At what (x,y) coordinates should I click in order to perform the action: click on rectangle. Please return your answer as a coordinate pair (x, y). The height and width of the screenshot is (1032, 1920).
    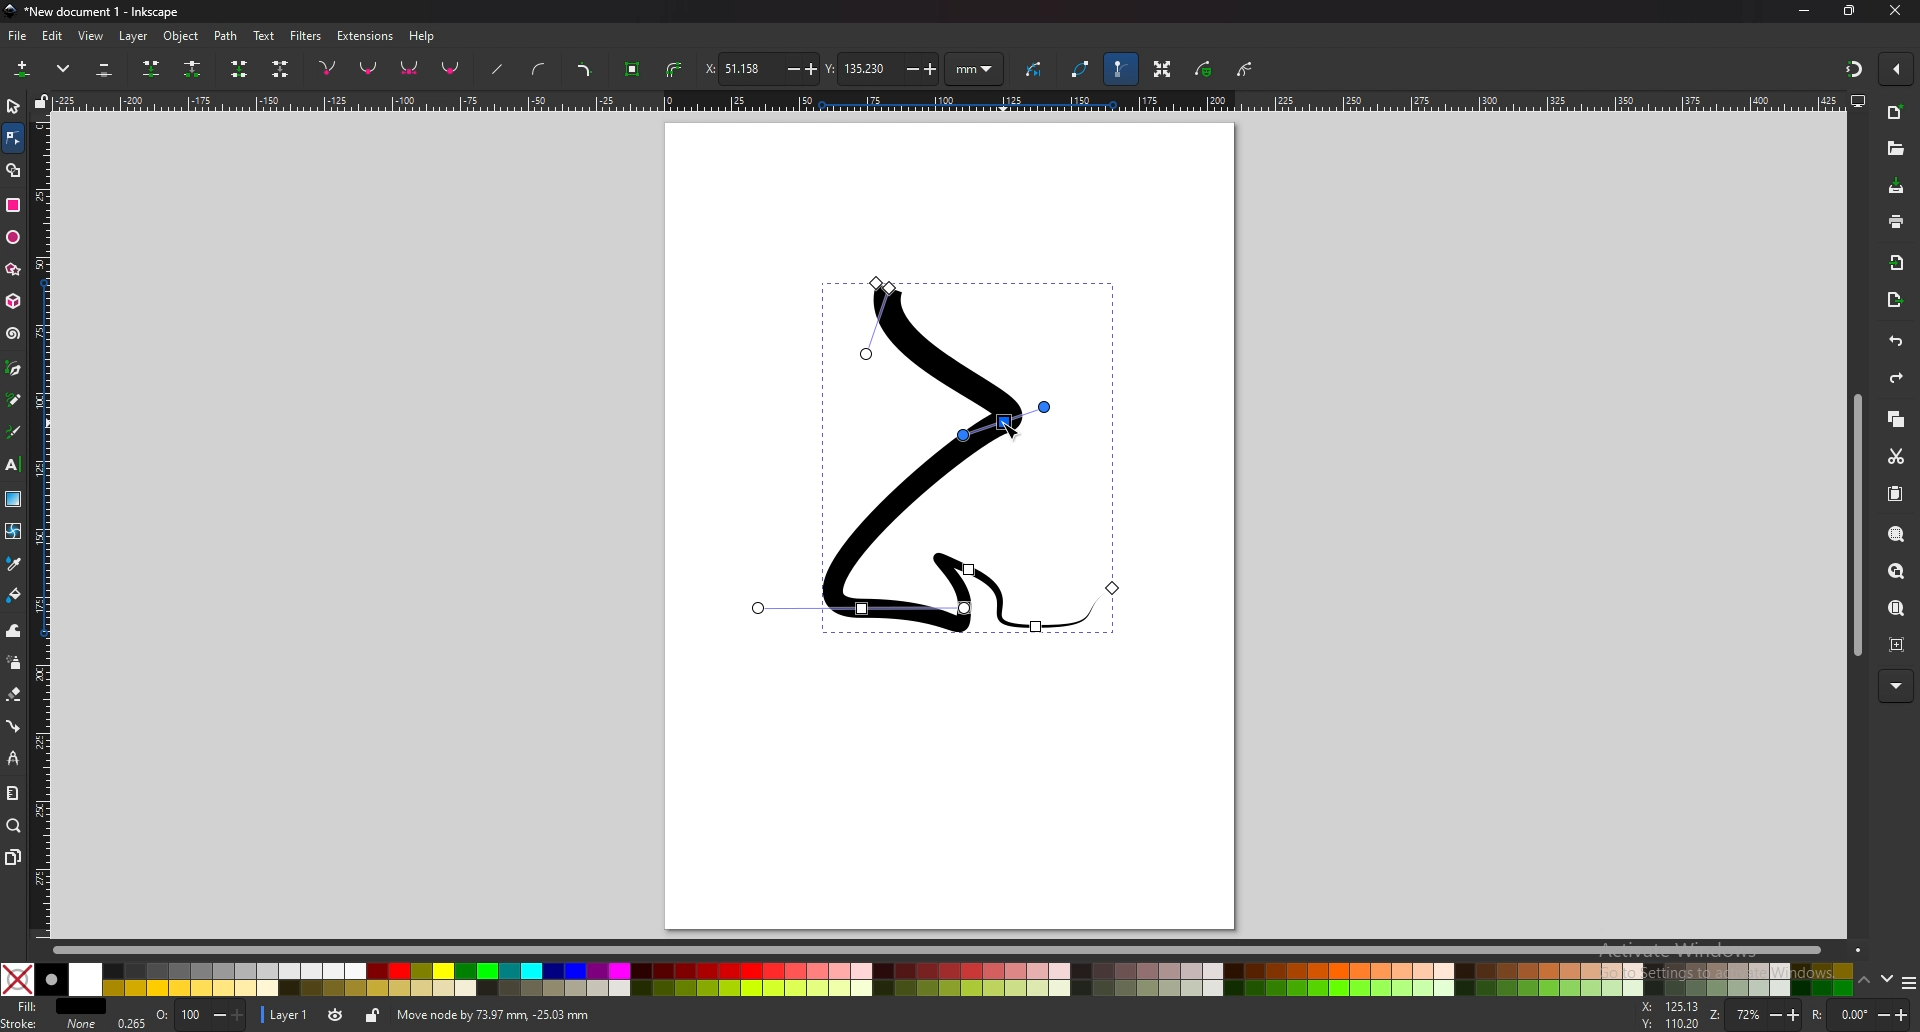
    Looking at the image, I should click on (12, 205).